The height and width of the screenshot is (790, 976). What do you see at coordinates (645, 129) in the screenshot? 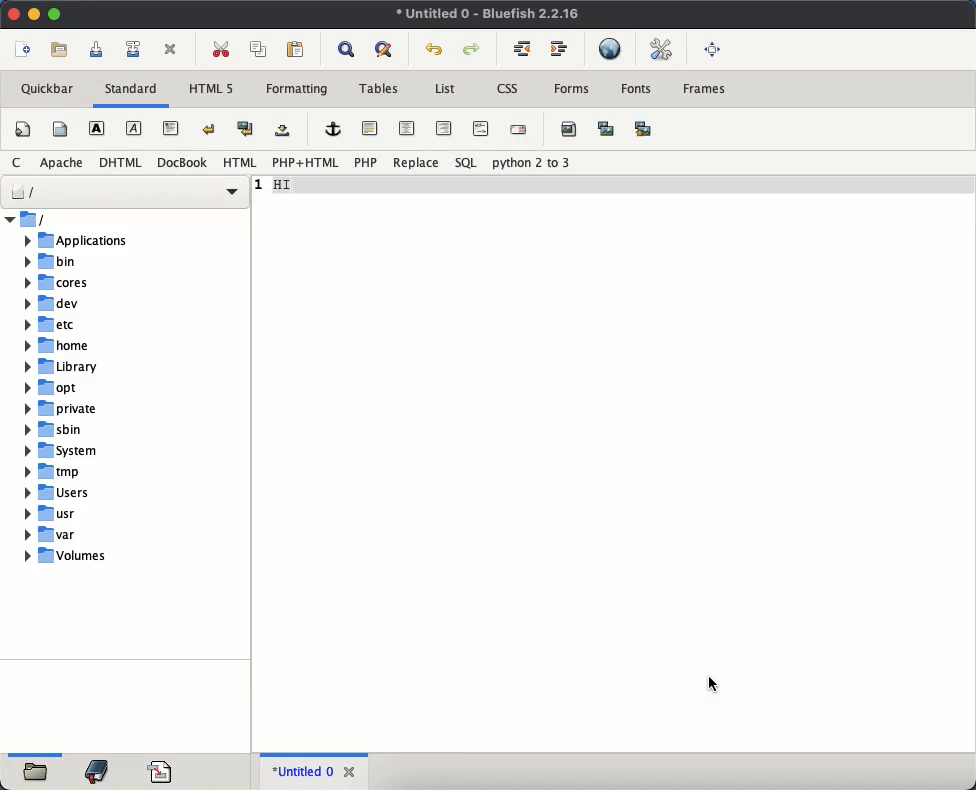
I see `multi thumbnail` at bounding box center [645, 129].